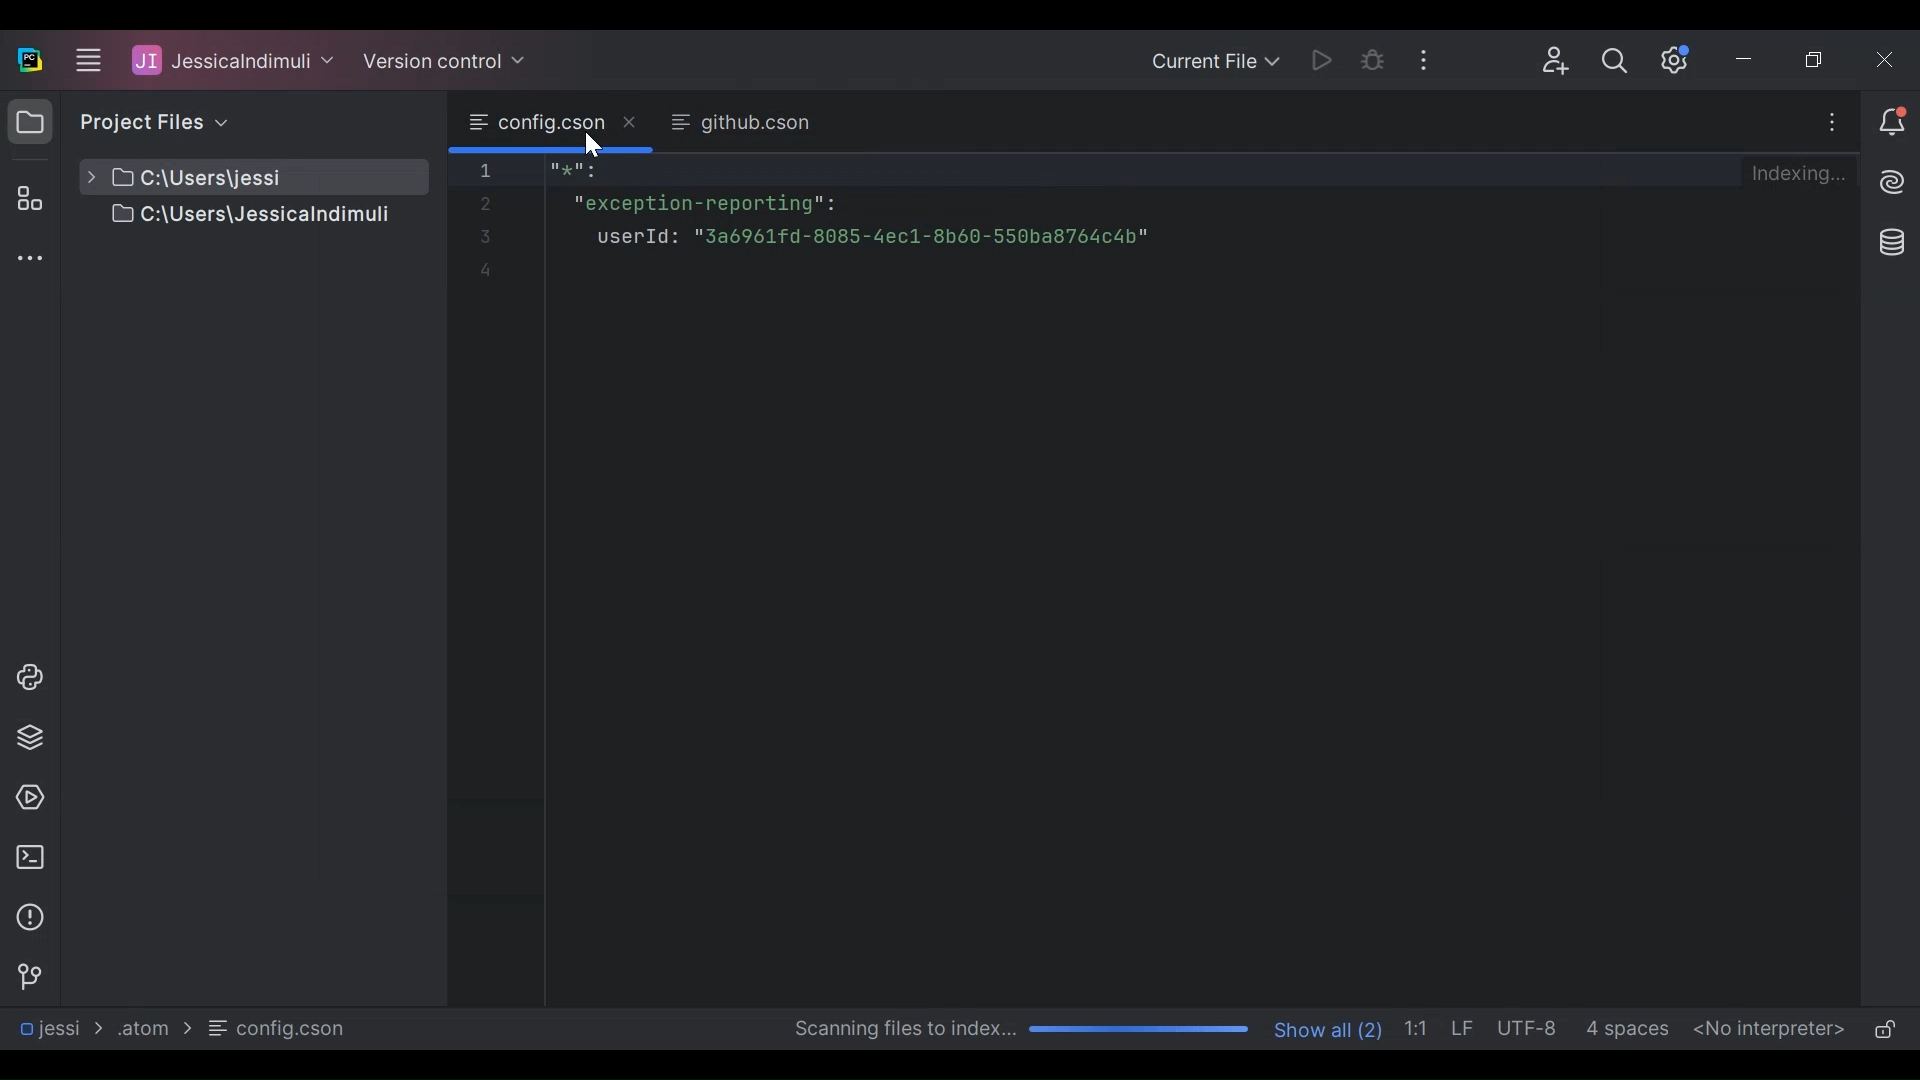 The image size is (1920, 1080). Describe the element at coordinates (1214, 61) in the screenshot. I see `Current File` at that location.